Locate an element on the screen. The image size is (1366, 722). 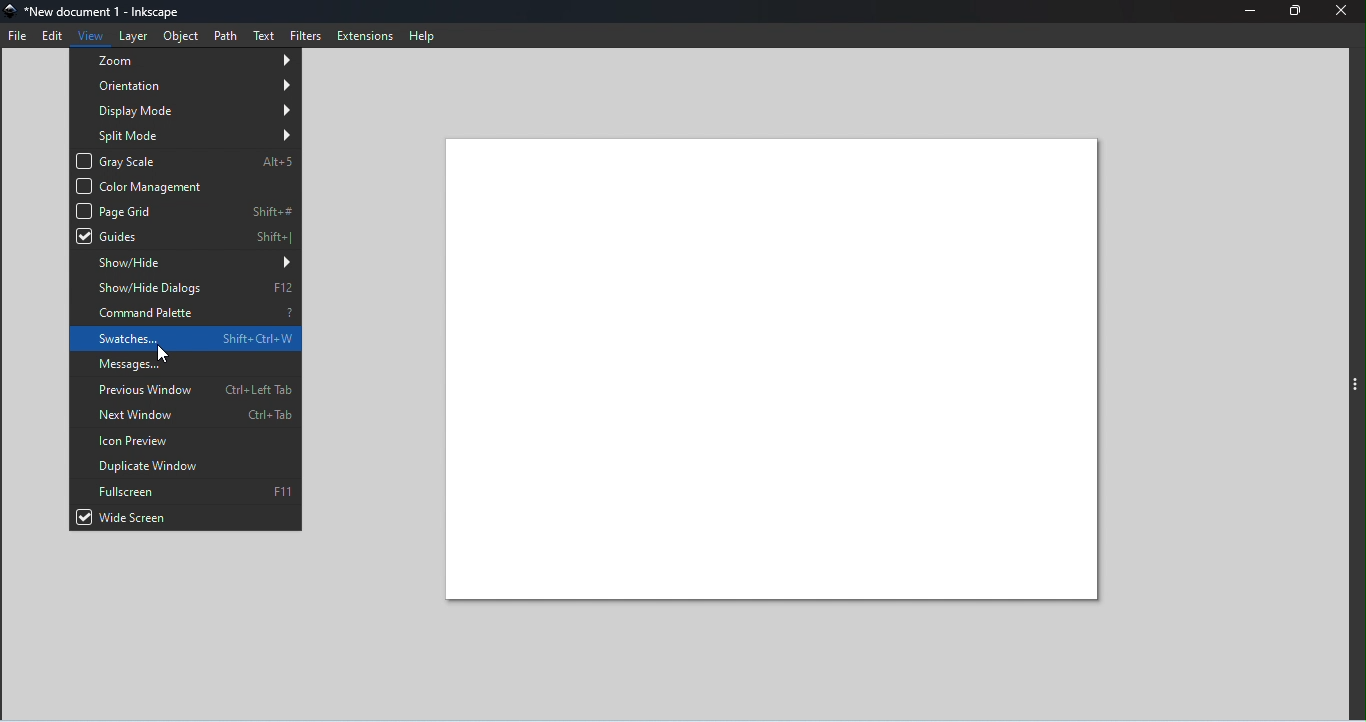
Close is located at coordinates (1344, 12).